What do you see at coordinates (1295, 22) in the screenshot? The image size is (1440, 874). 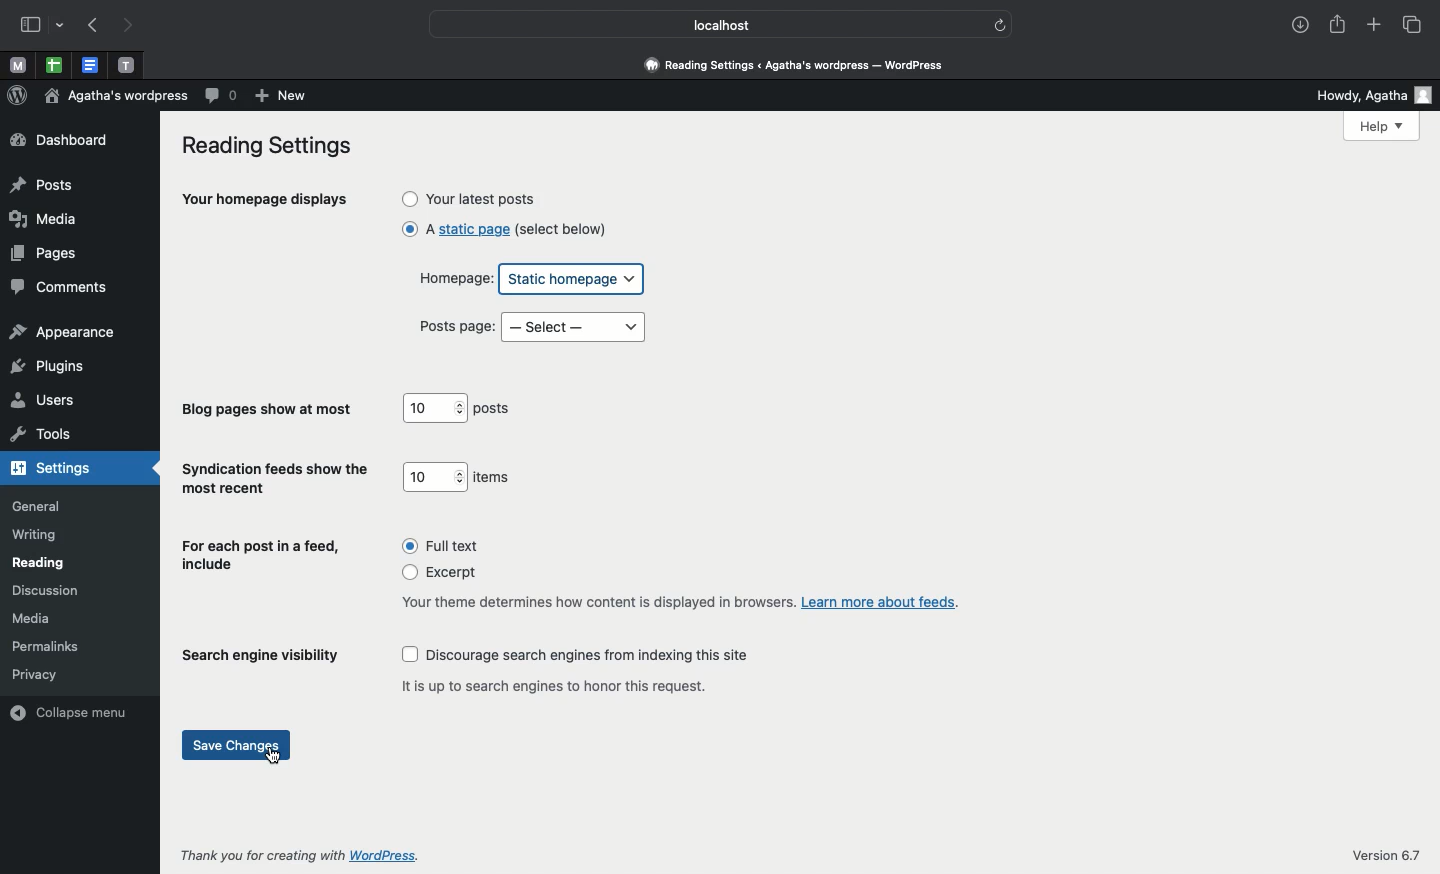 I see `Download` at bounding box center [1295, 22].